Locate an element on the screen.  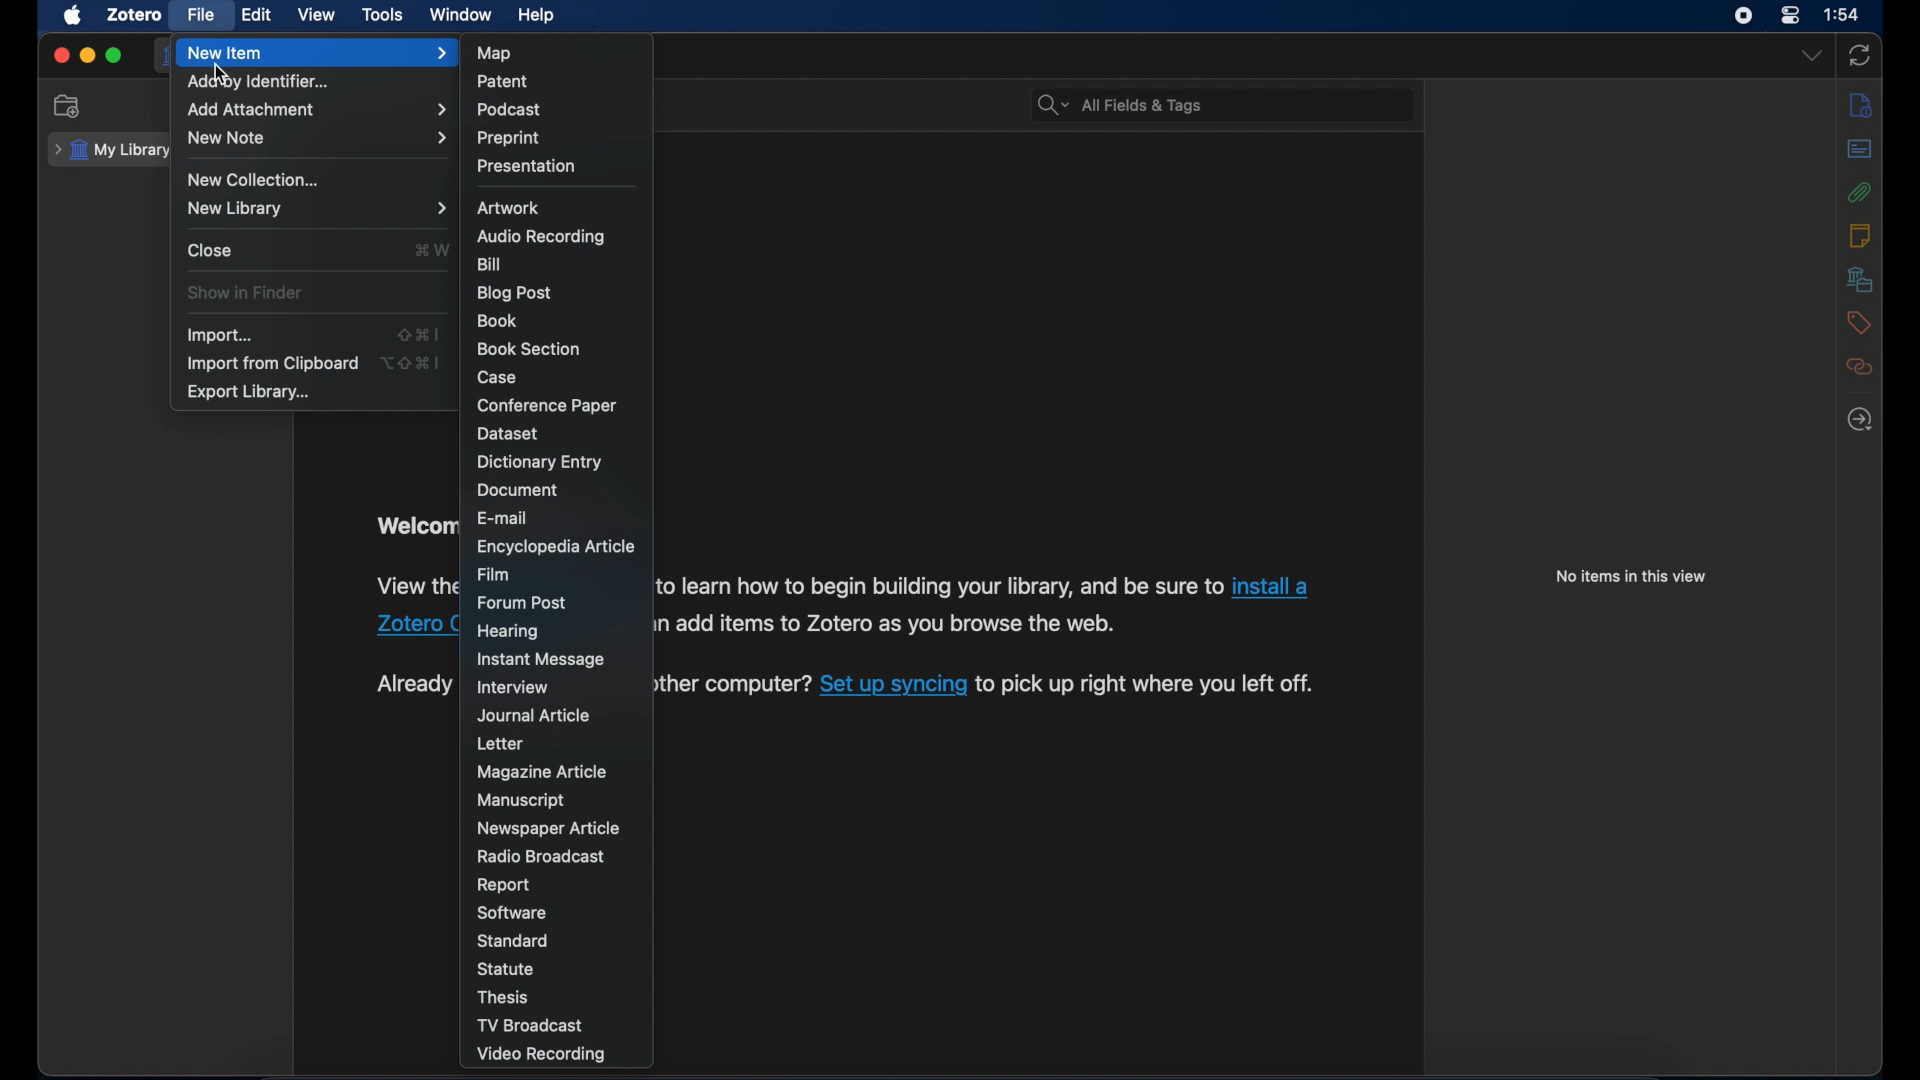
new library is located at coordinates (314, 208).